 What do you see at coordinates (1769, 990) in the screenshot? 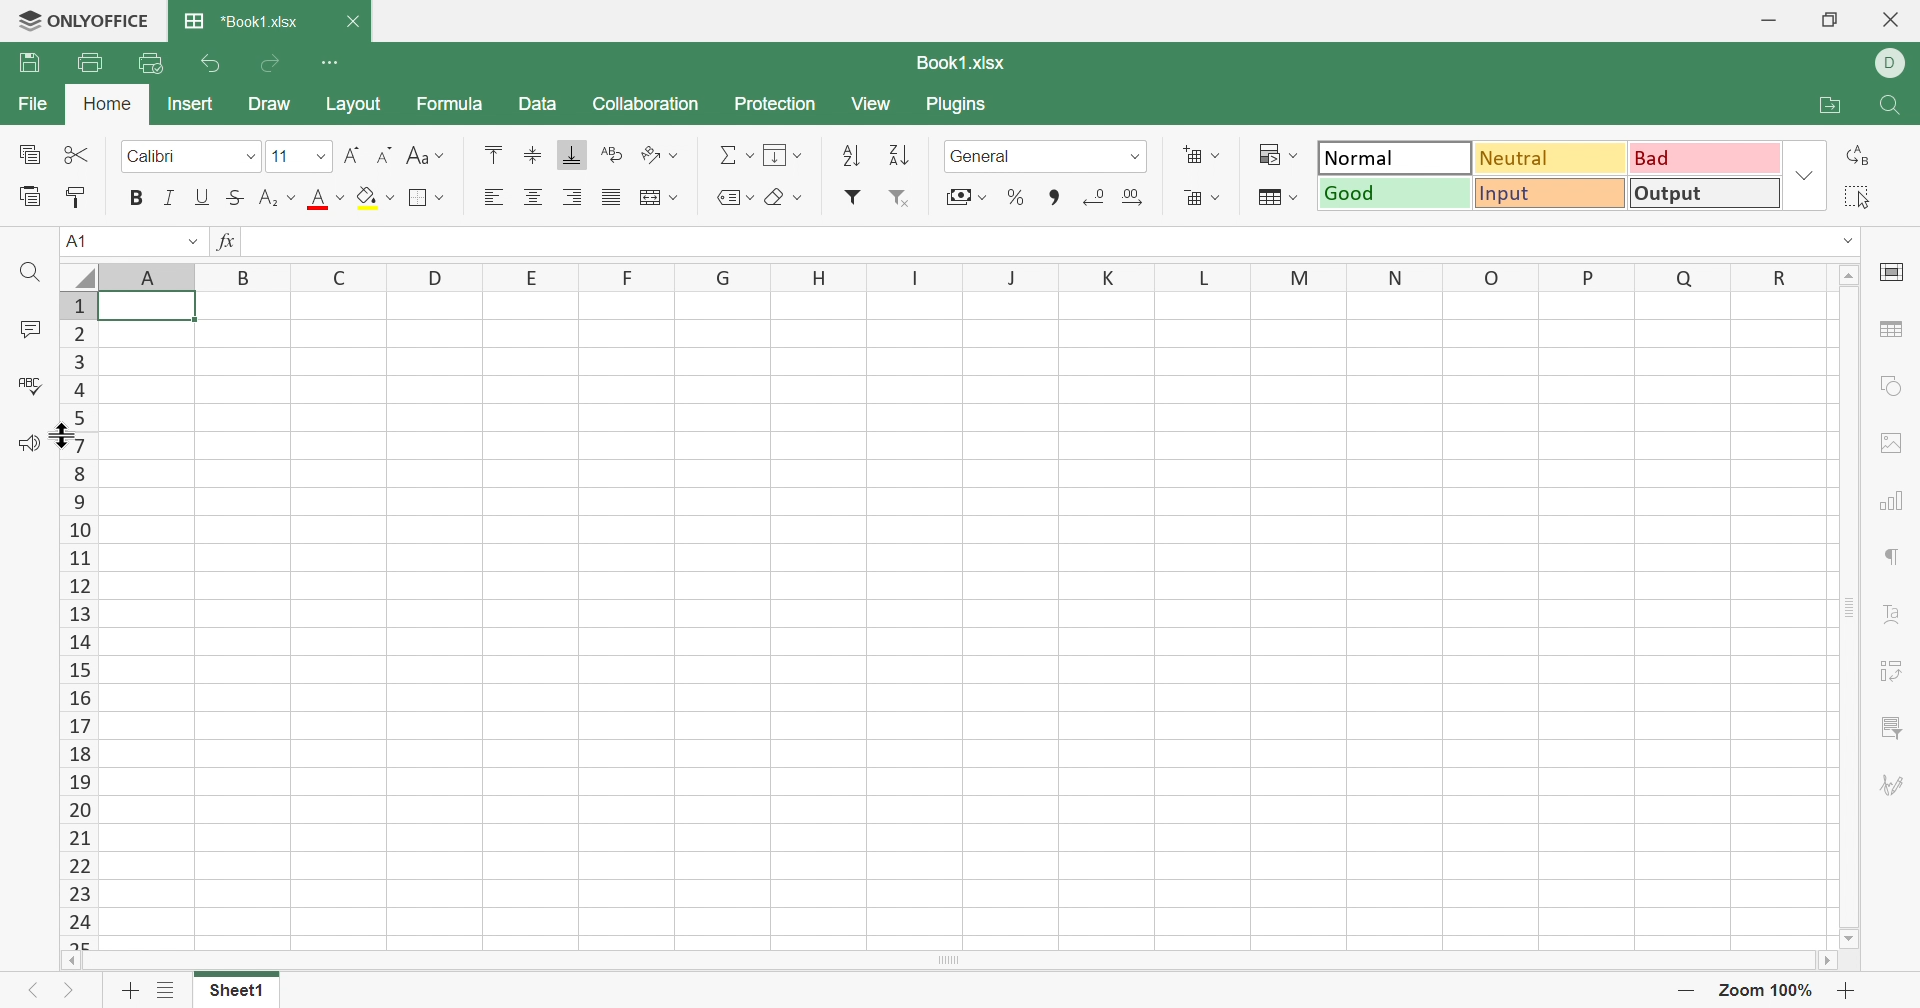
I see `Zoom 100%` at bounding box center [1769, 990].